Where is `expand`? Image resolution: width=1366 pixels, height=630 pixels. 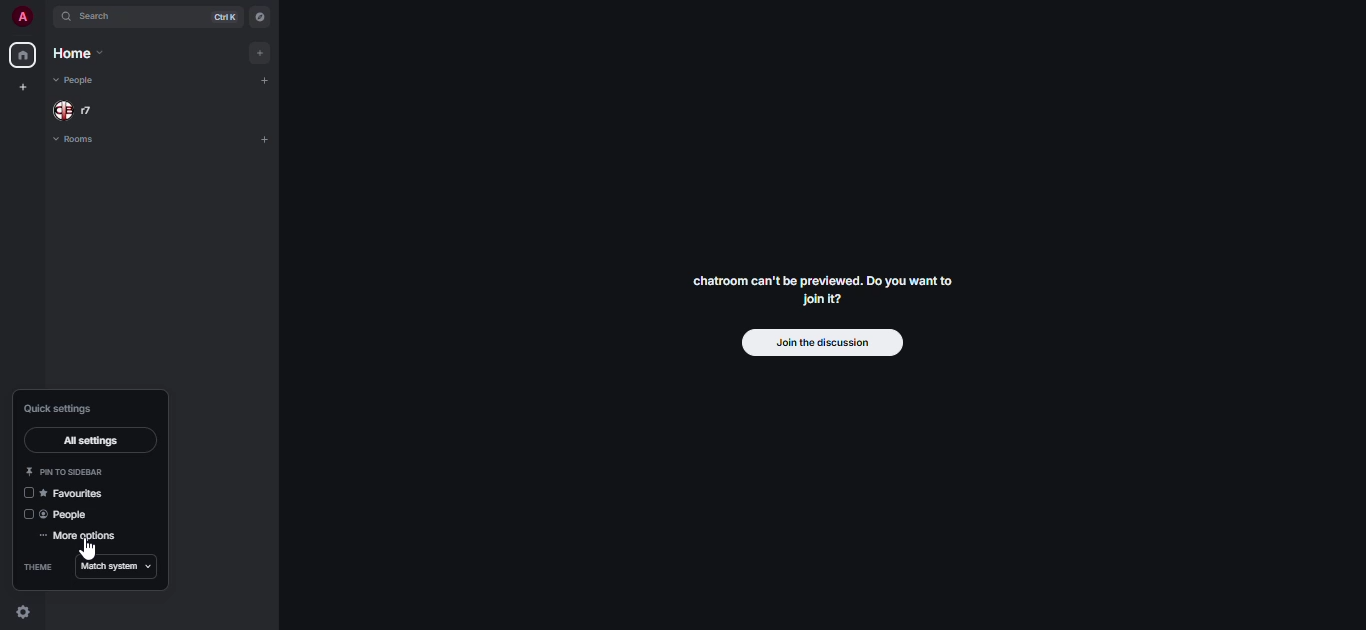 expand is located at coordinates (48, 16).